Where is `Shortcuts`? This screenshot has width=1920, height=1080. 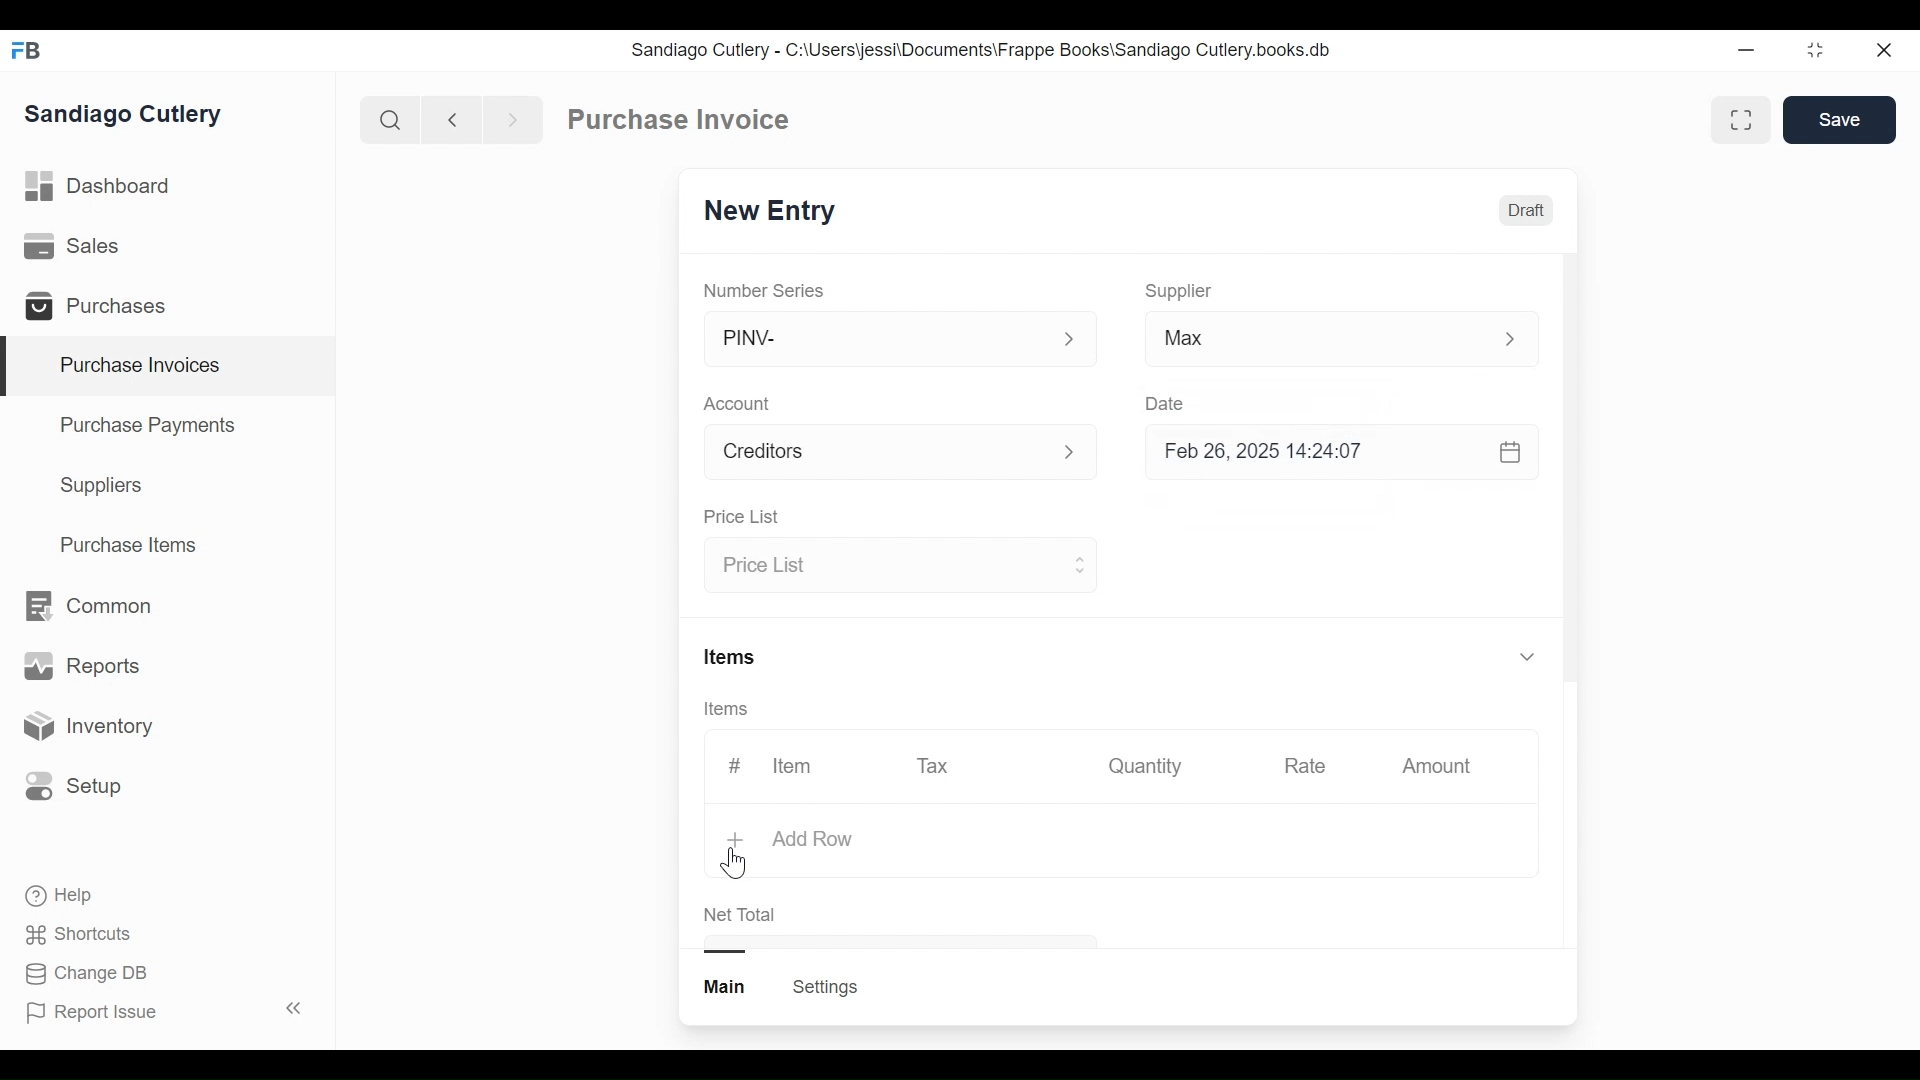
Shortcuts is located at coordinates (81, 933).